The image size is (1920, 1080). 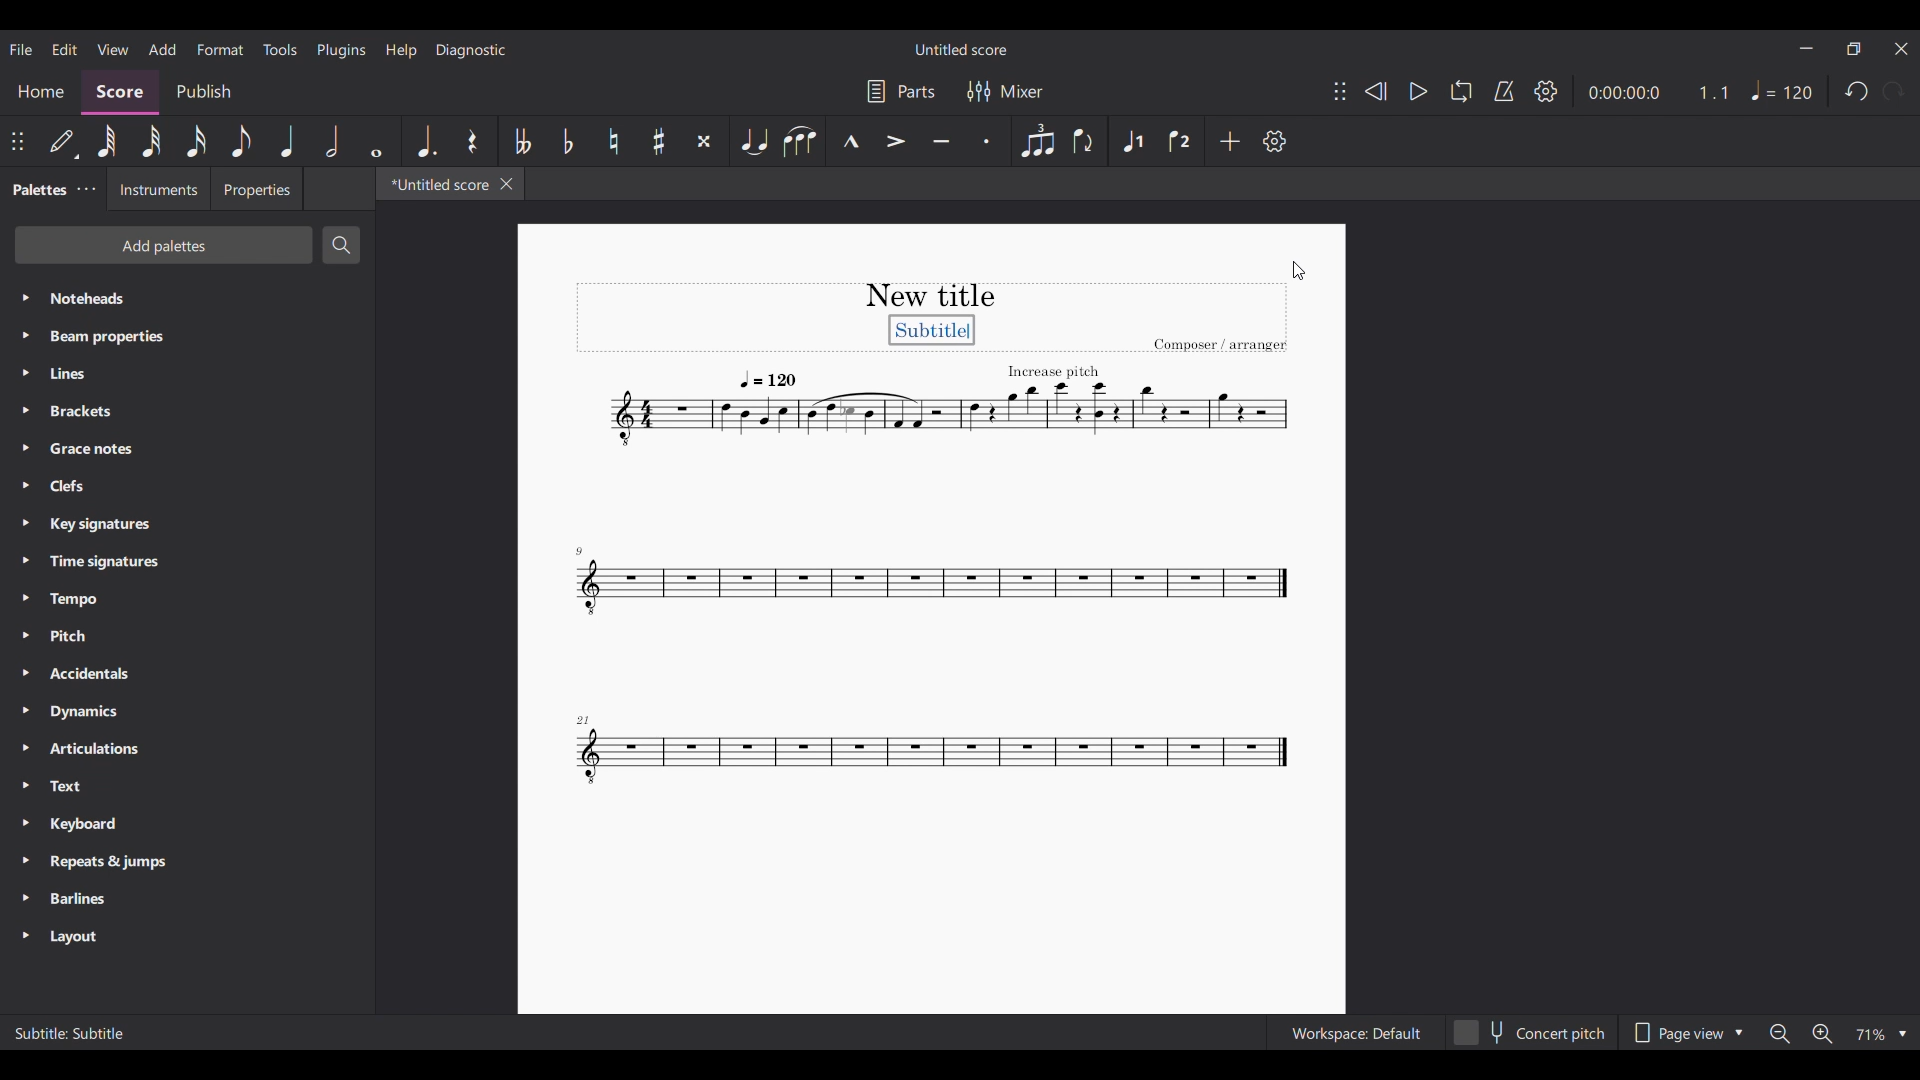 What do you see at coordinates (1880, 1033) in the screenshot?
I see `Zoom options` at bounding box center [1880, 1033].